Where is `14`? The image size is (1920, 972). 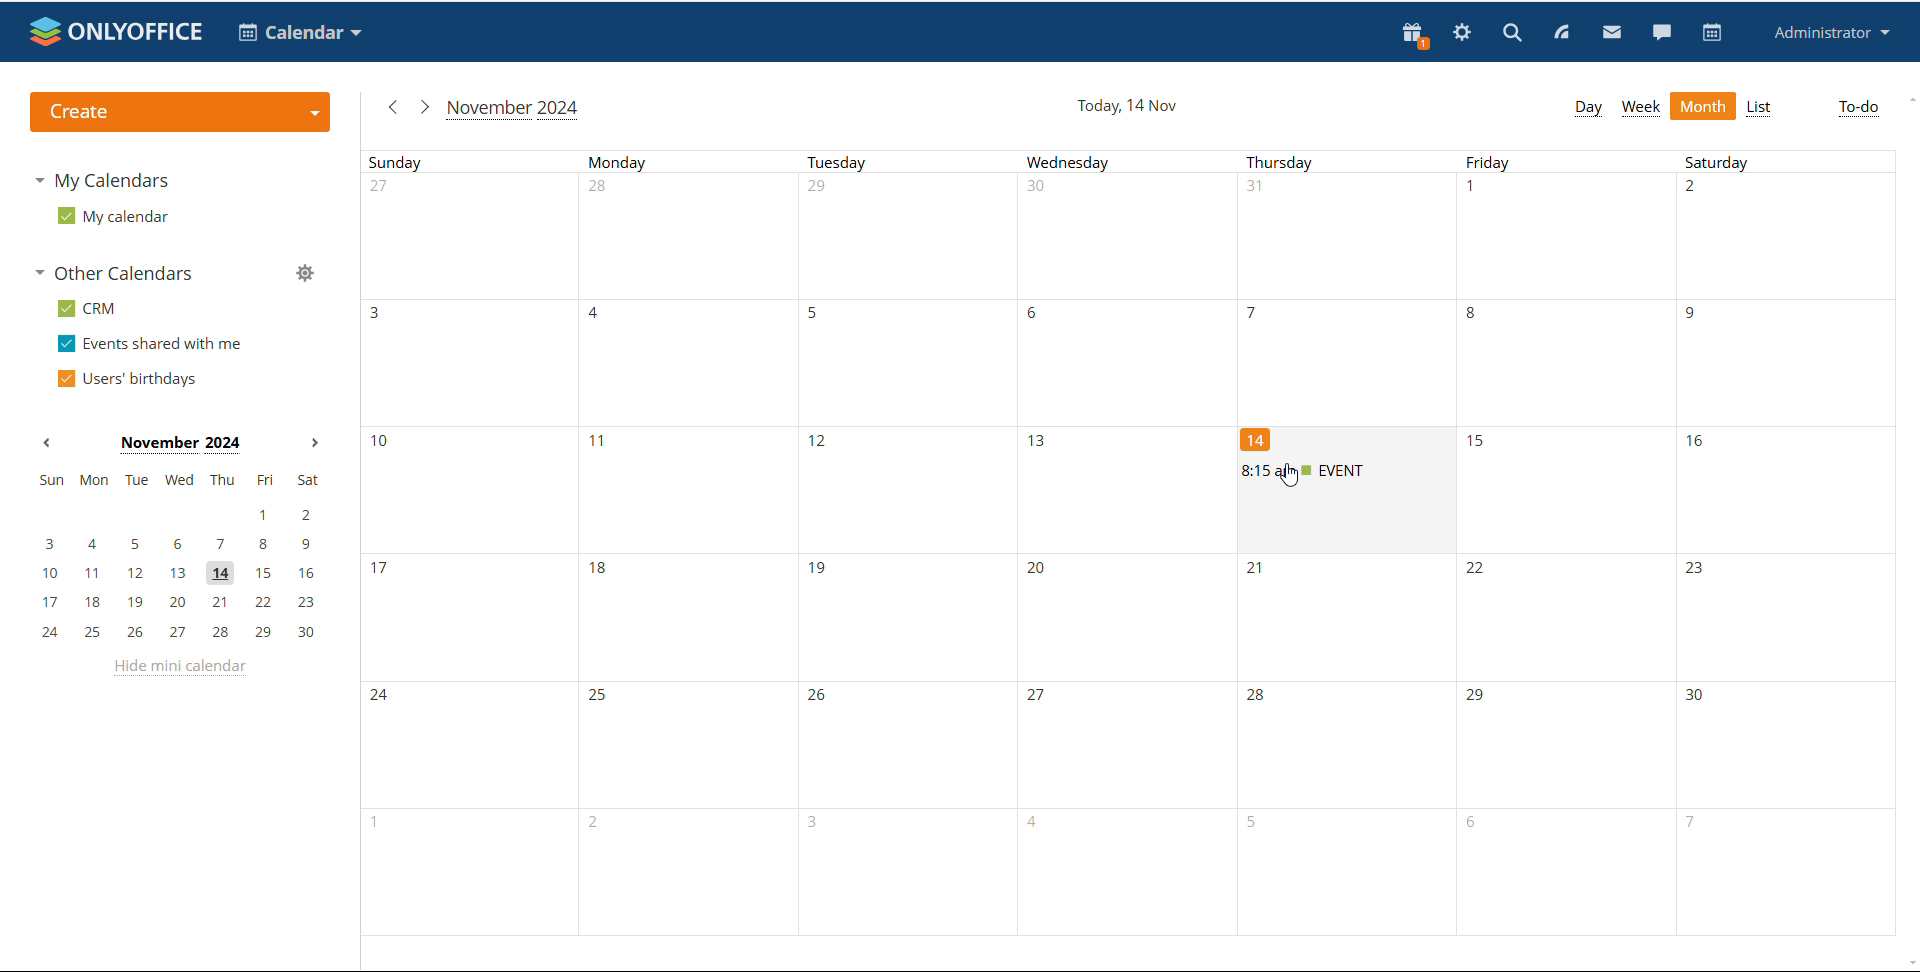
14 is located at coordinates (1257, 438).